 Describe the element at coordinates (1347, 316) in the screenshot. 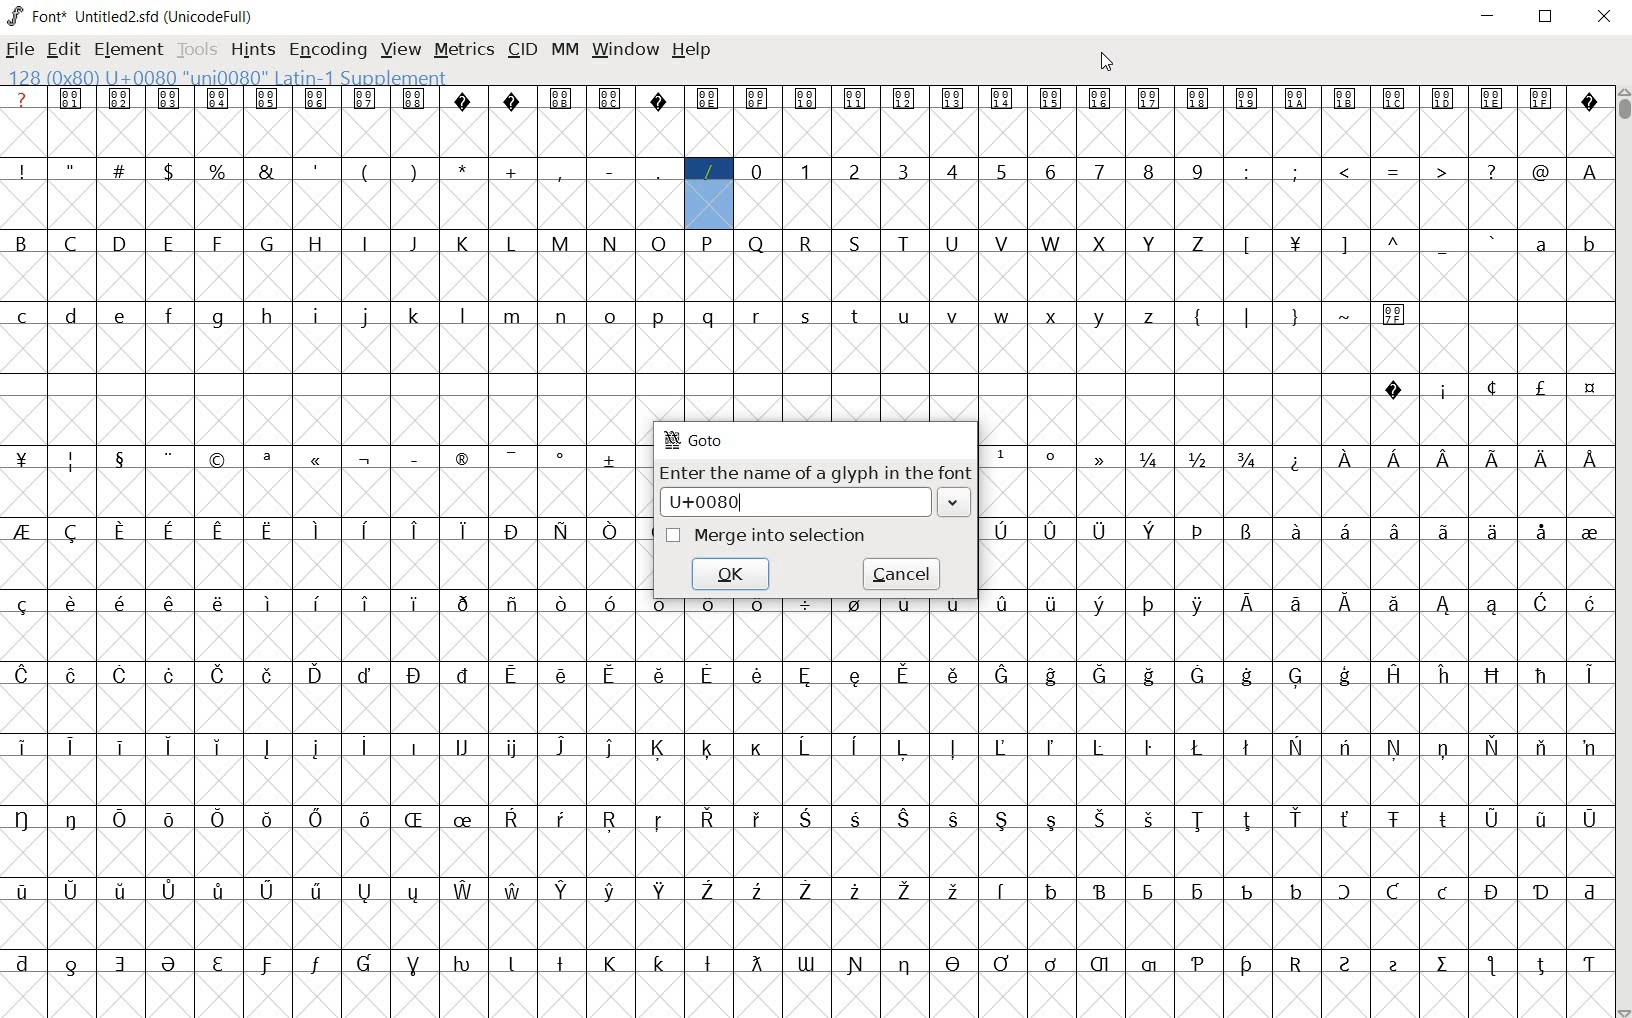

I see `glyph` at that location.